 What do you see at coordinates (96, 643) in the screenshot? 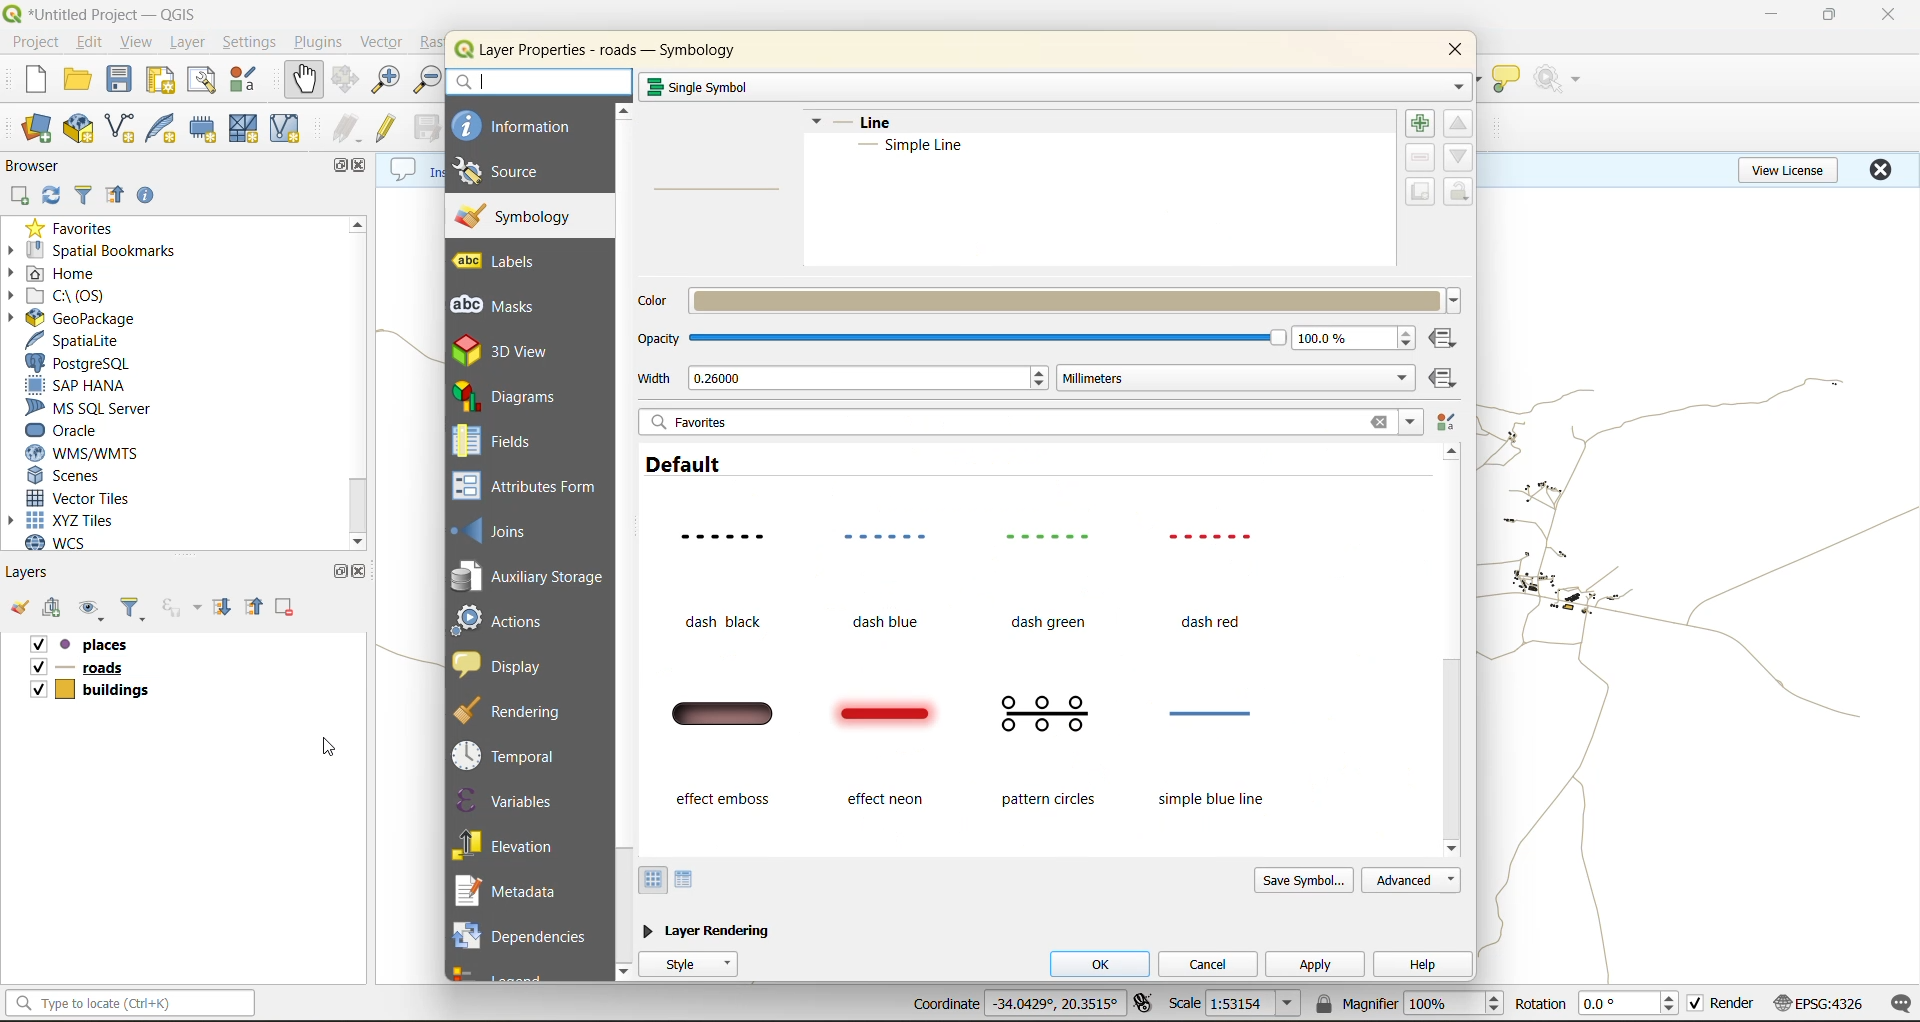
I see `places` at bounding box center [96, 643].